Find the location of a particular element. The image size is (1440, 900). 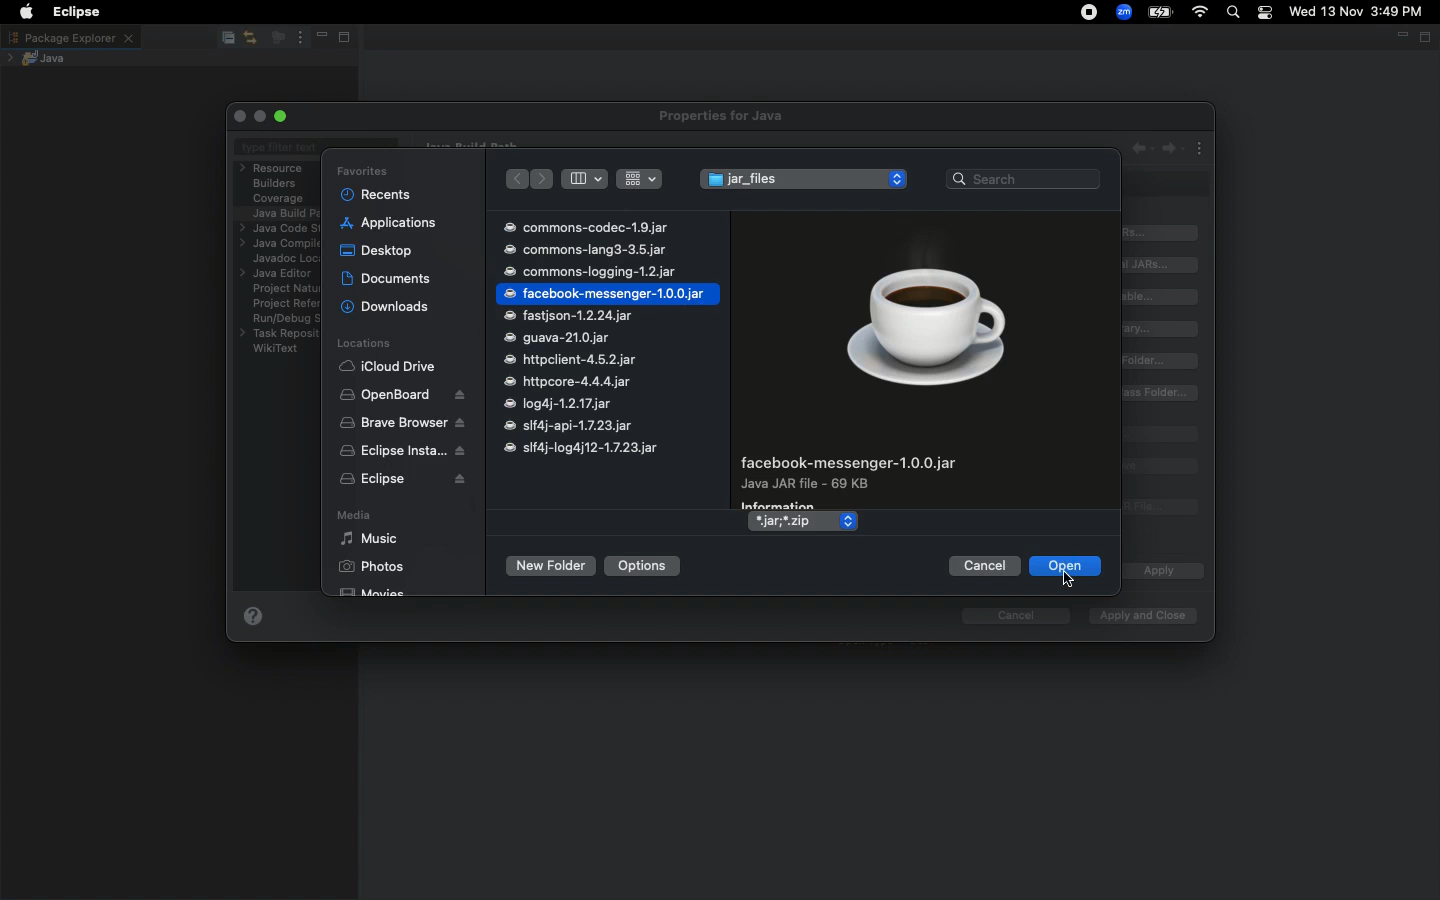

Type filter text is located at coordinates (280, 149).